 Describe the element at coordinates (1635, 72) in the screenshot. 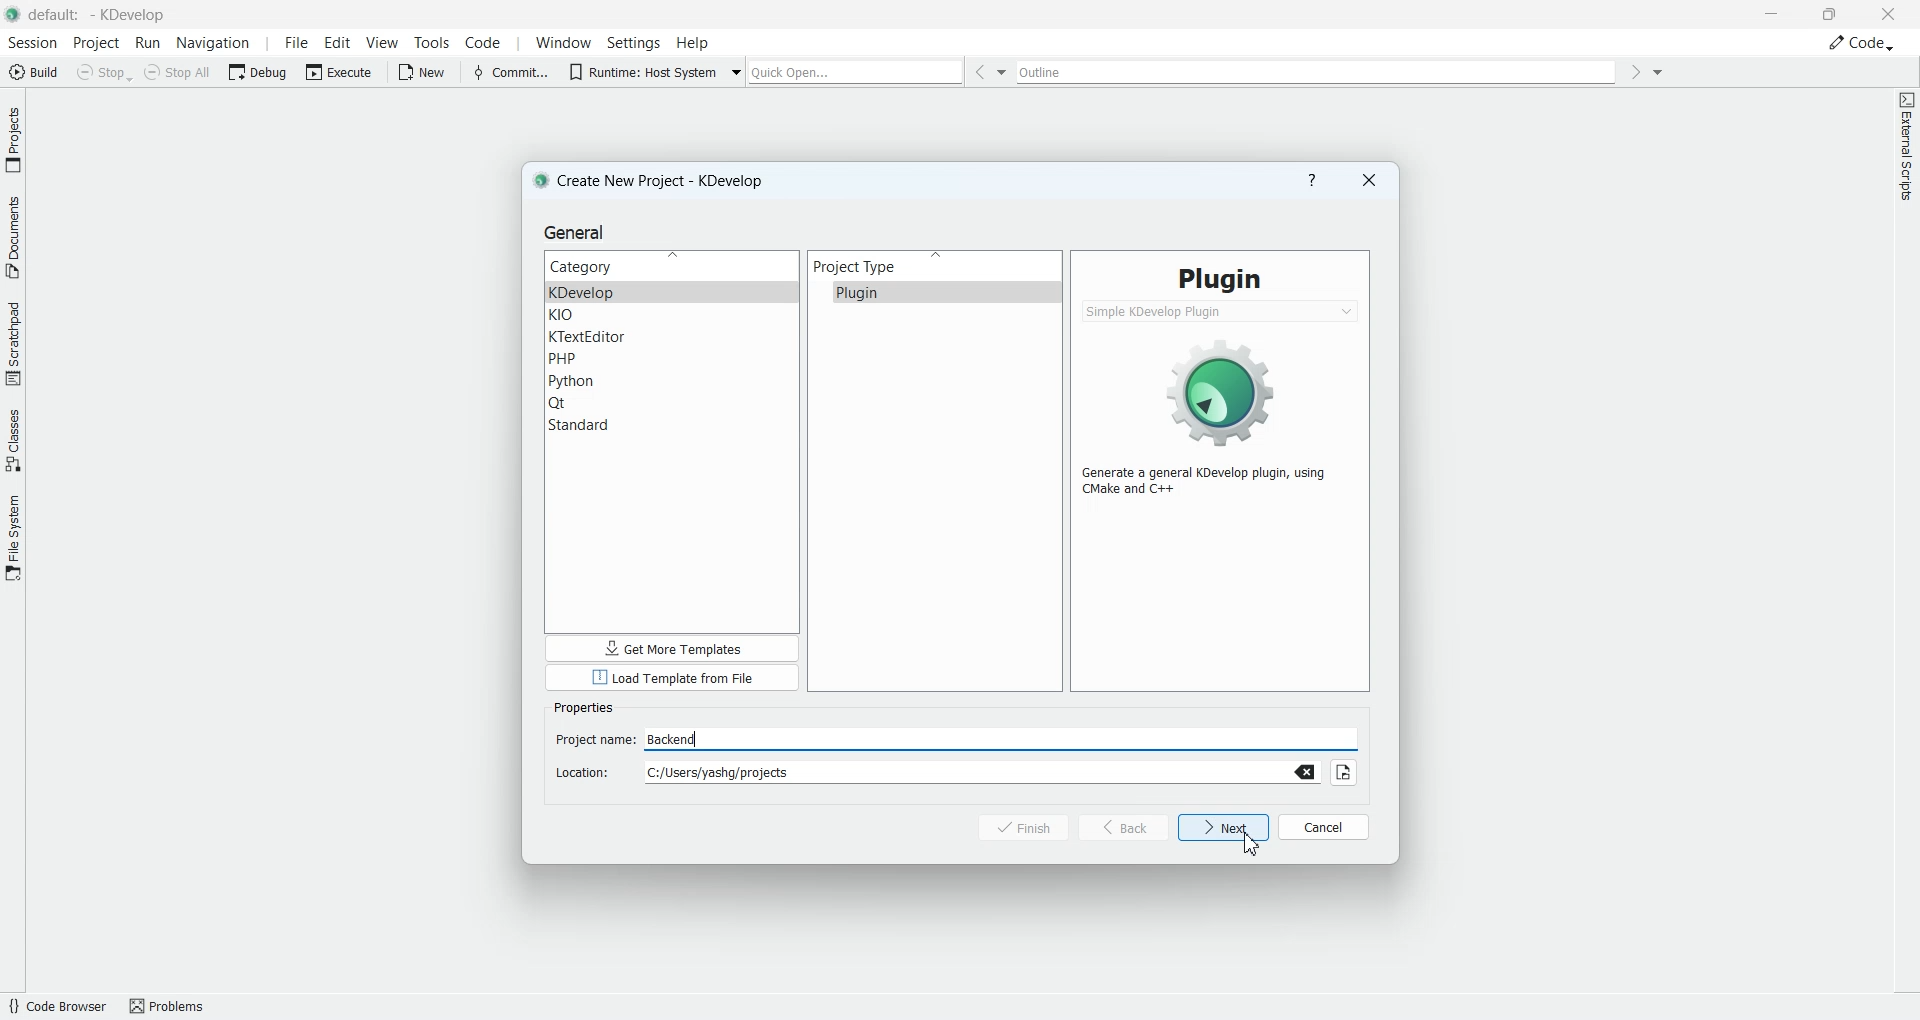

I see `Go forward` at that location.